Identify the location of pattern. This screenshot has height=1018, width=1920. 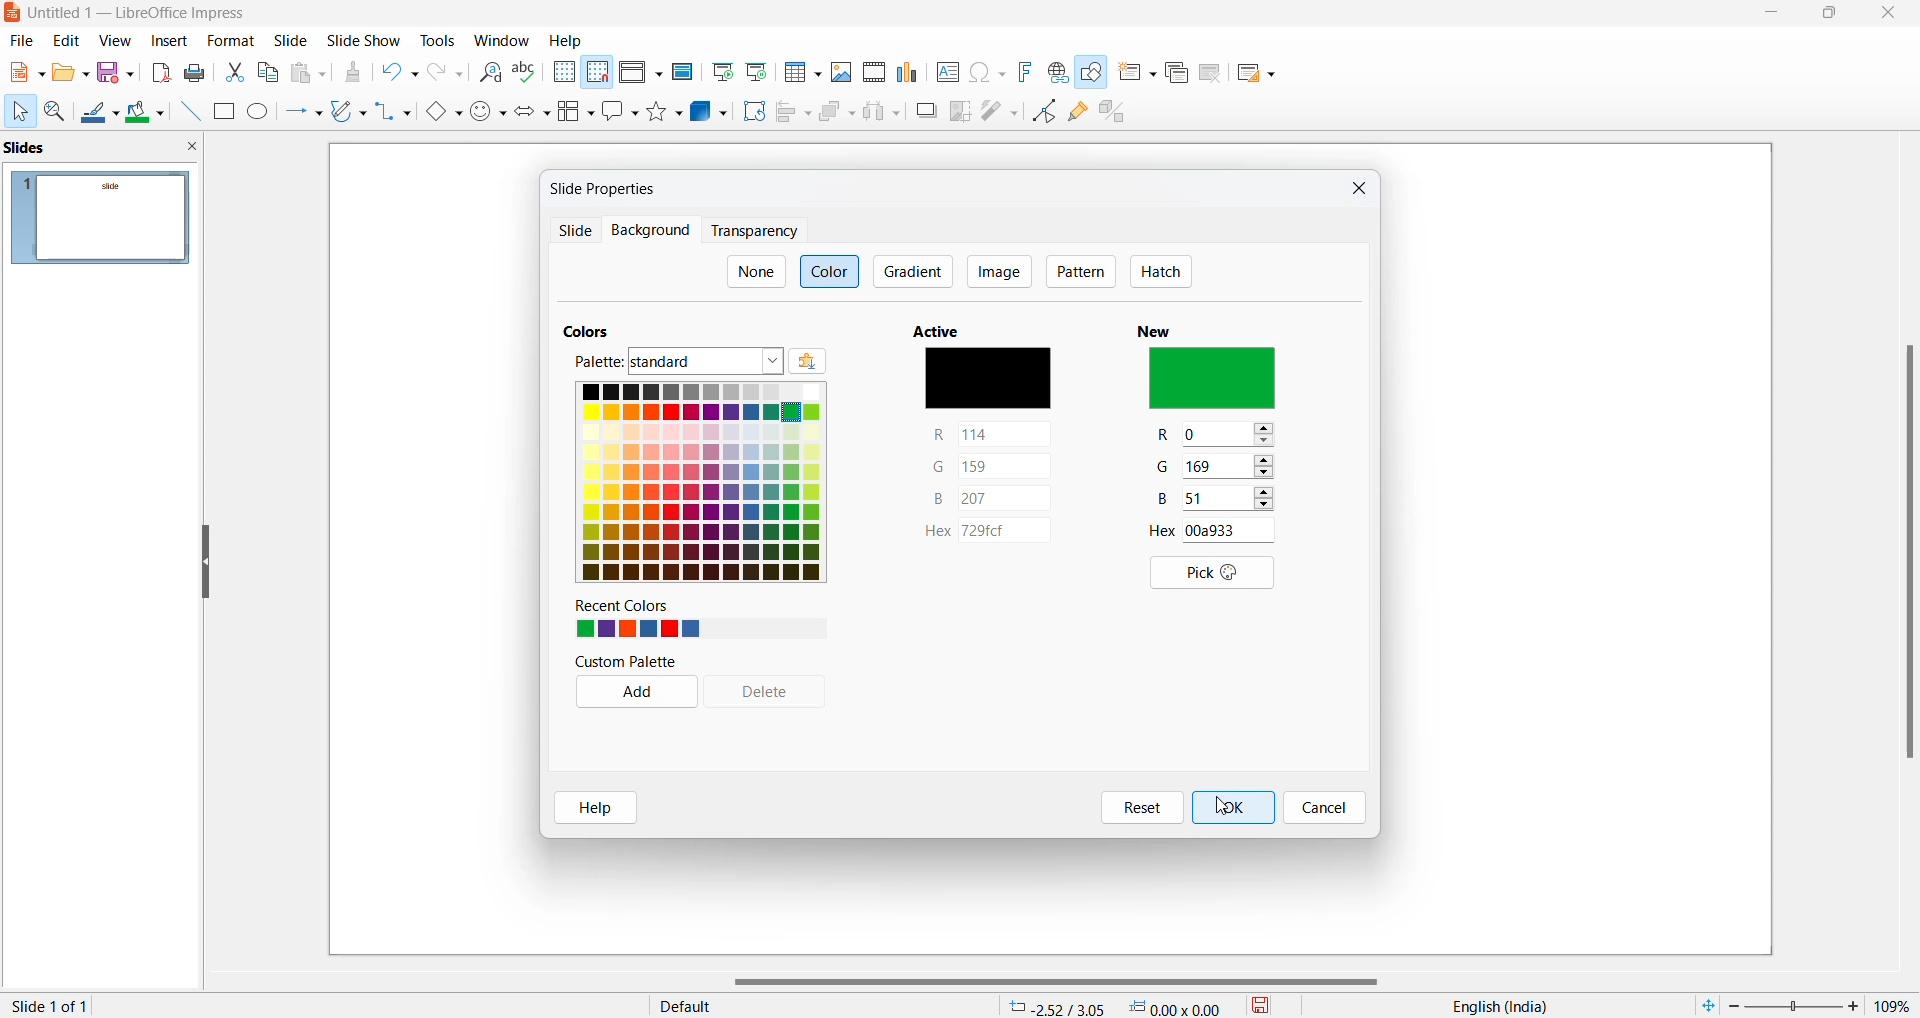
(1081, 273).